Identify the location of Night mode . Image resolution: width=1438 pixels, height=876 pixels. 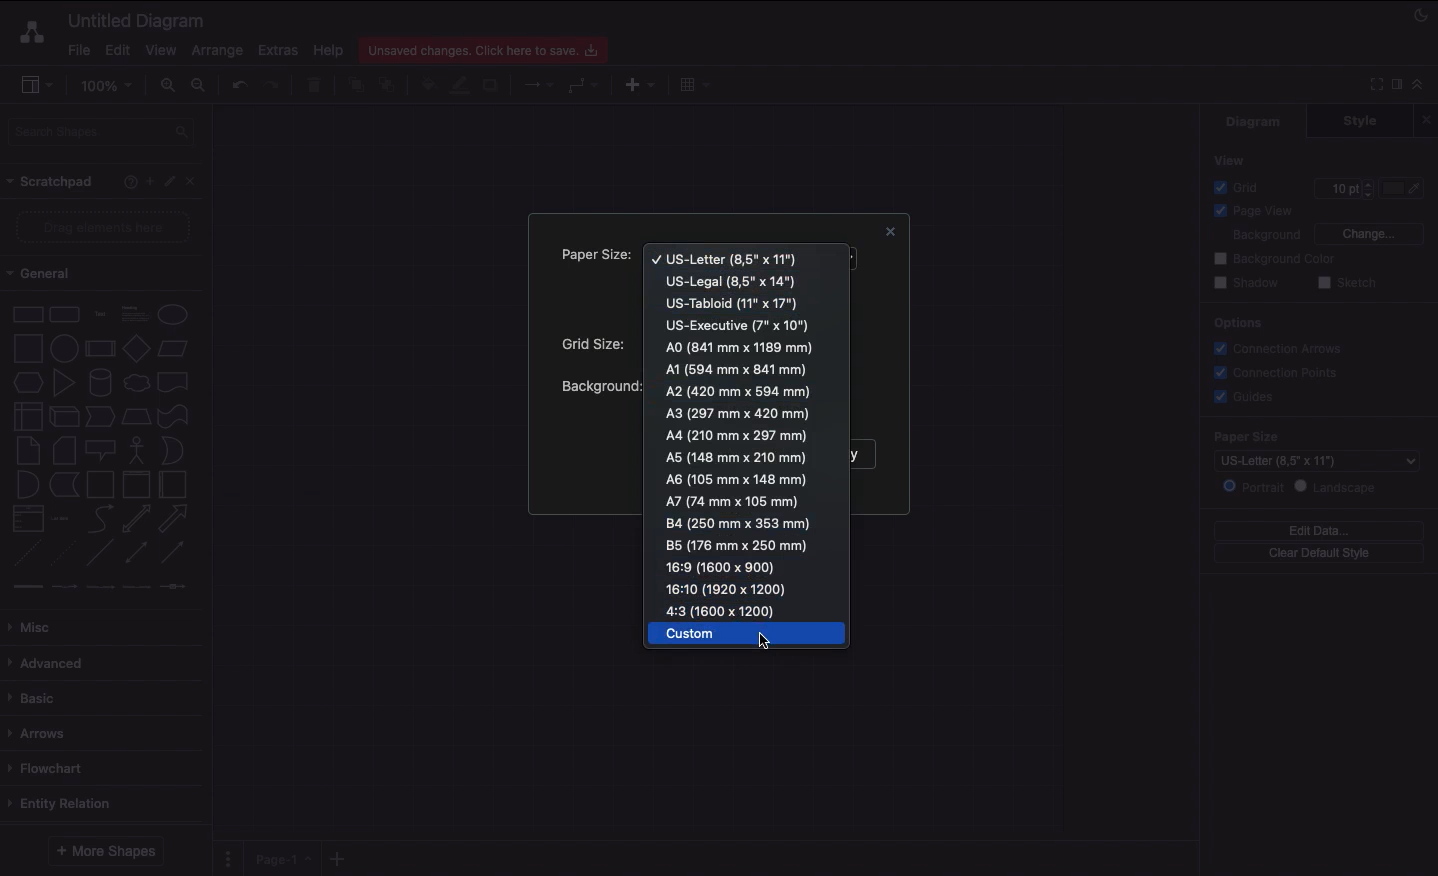
(1422, 13).